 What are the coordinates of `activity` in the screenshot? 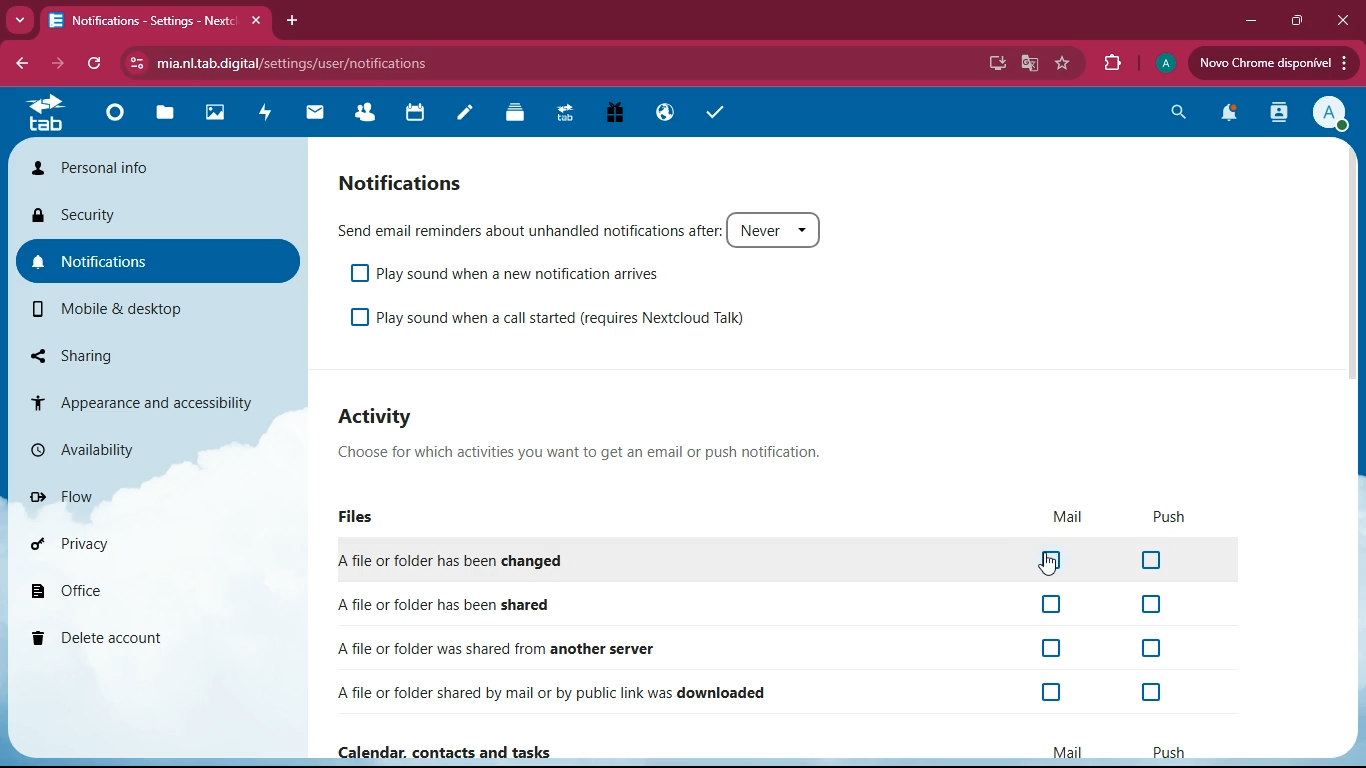 It's located at (1281, 112).